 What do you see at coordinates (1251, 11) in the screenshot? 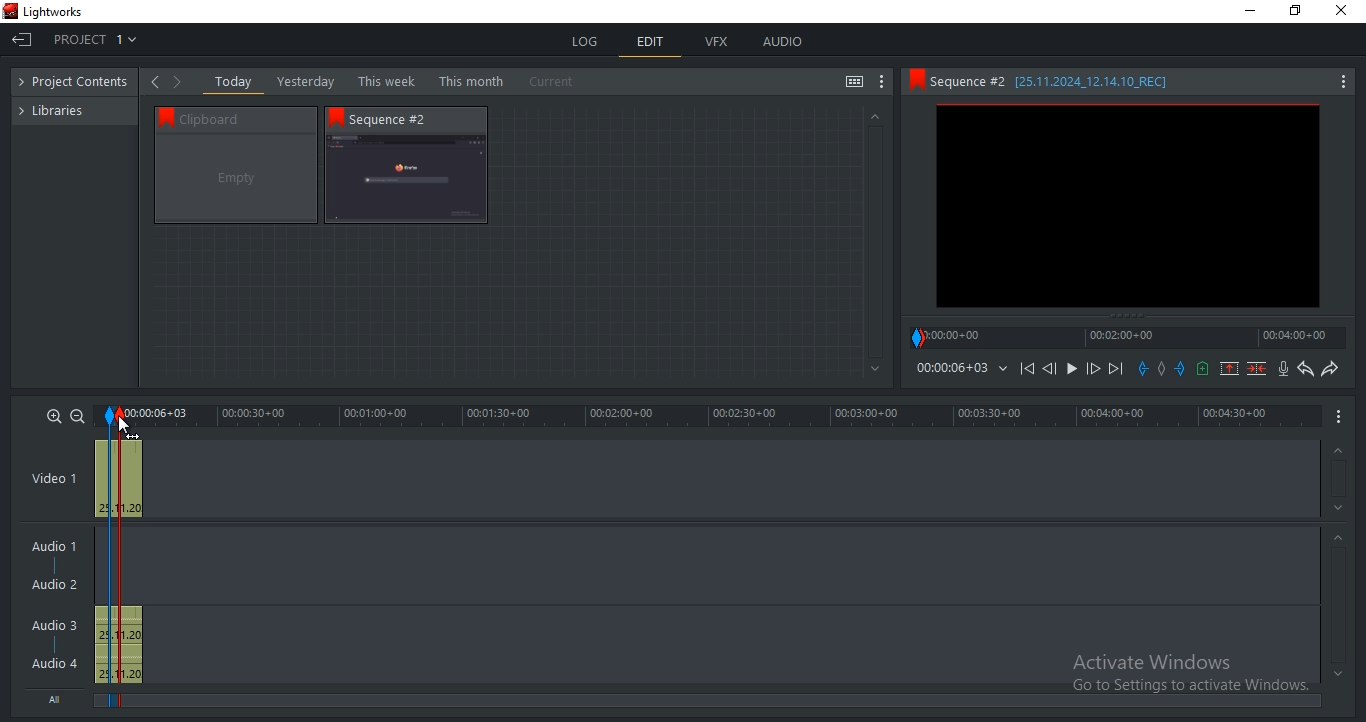
I see `minimize` at bounding box center [1251, 11].